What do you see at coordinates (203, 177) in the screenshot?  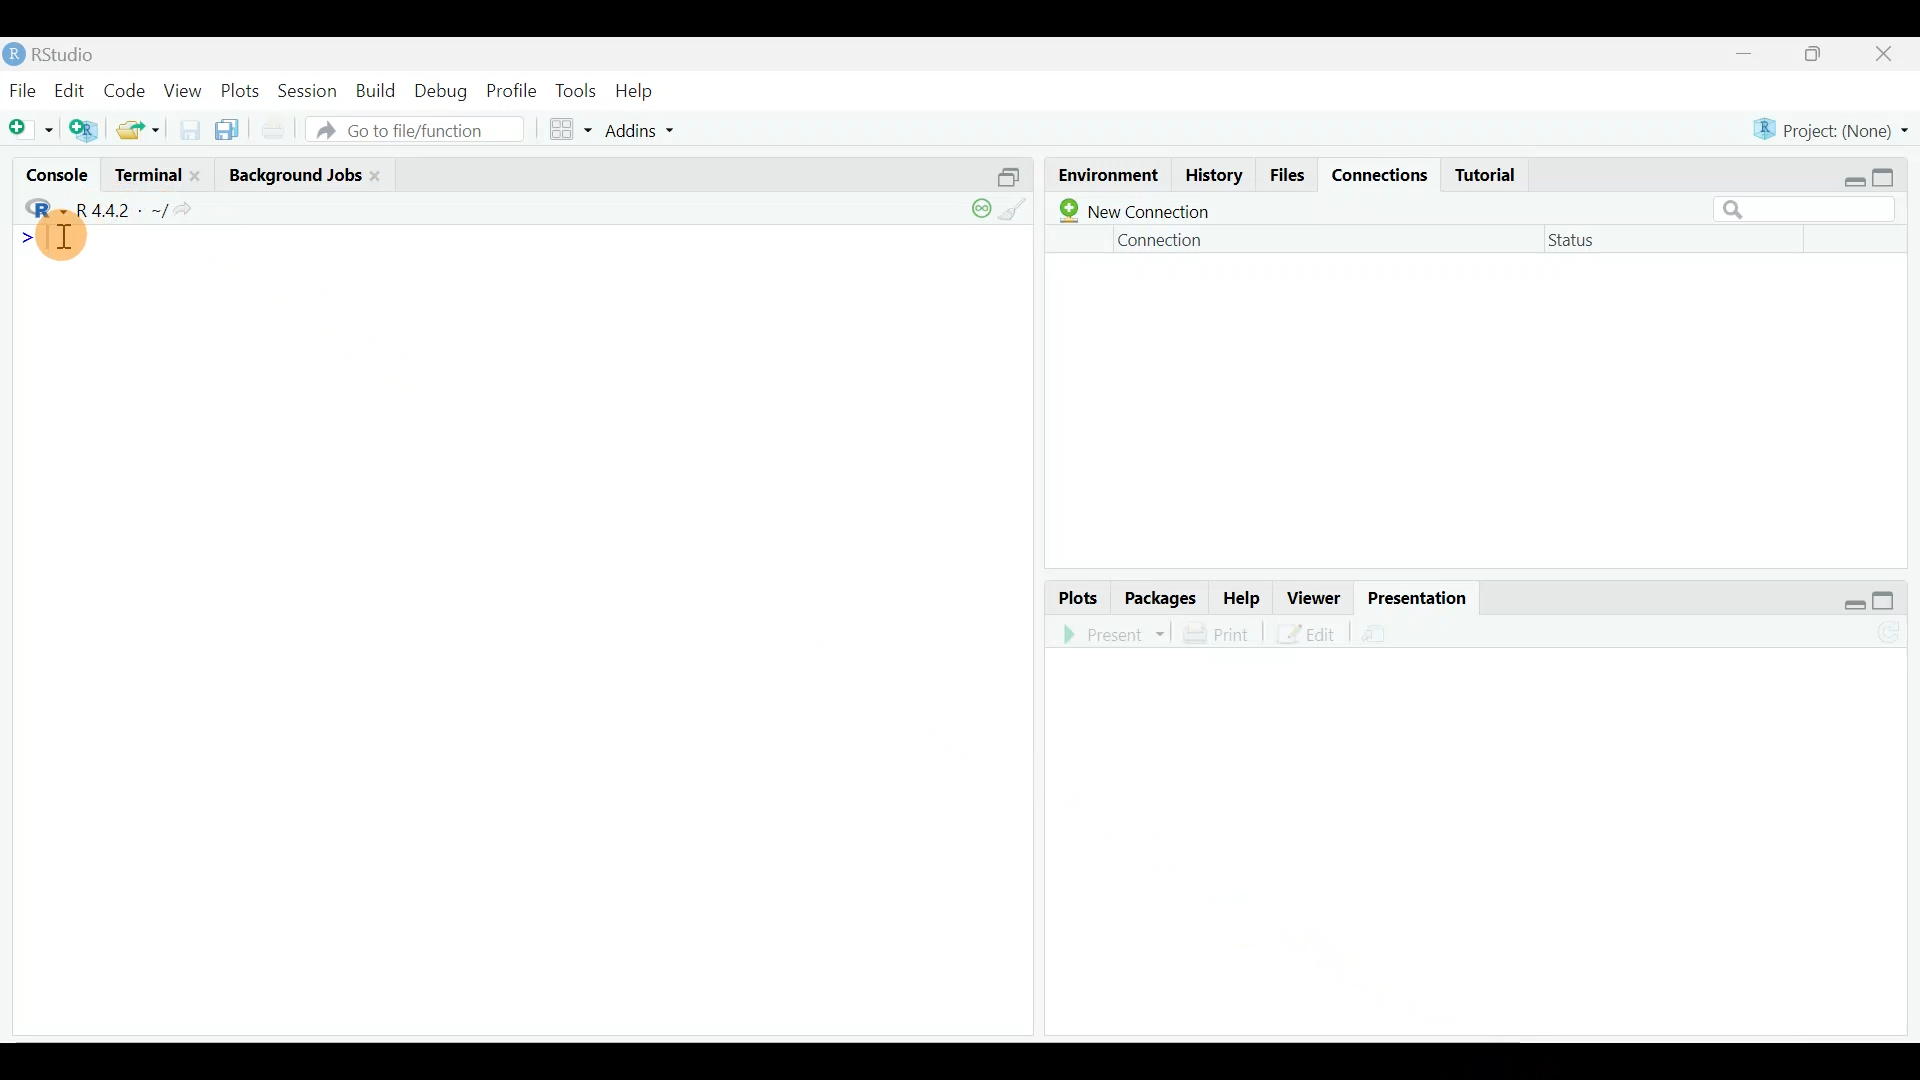 I see `Close terminal` at bounding box center [203, 177].